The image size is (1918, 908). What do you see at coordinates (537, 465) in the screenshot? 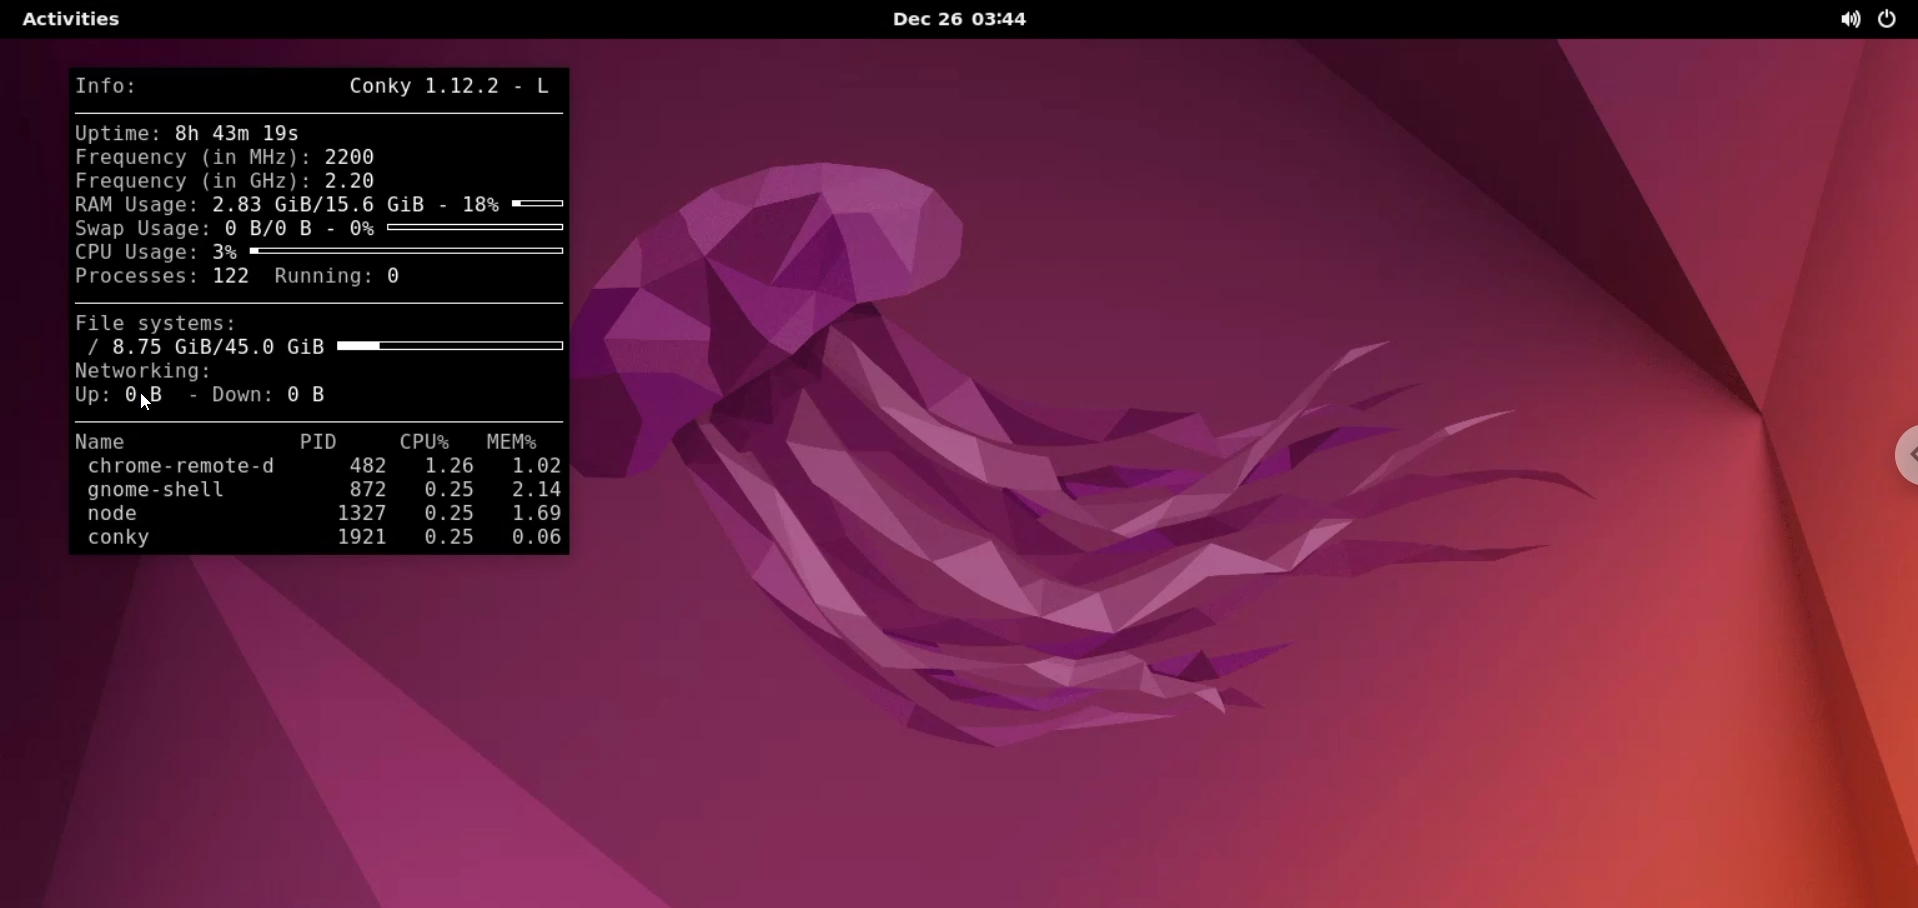
I see `1.02` at bounding box center [537, 465].